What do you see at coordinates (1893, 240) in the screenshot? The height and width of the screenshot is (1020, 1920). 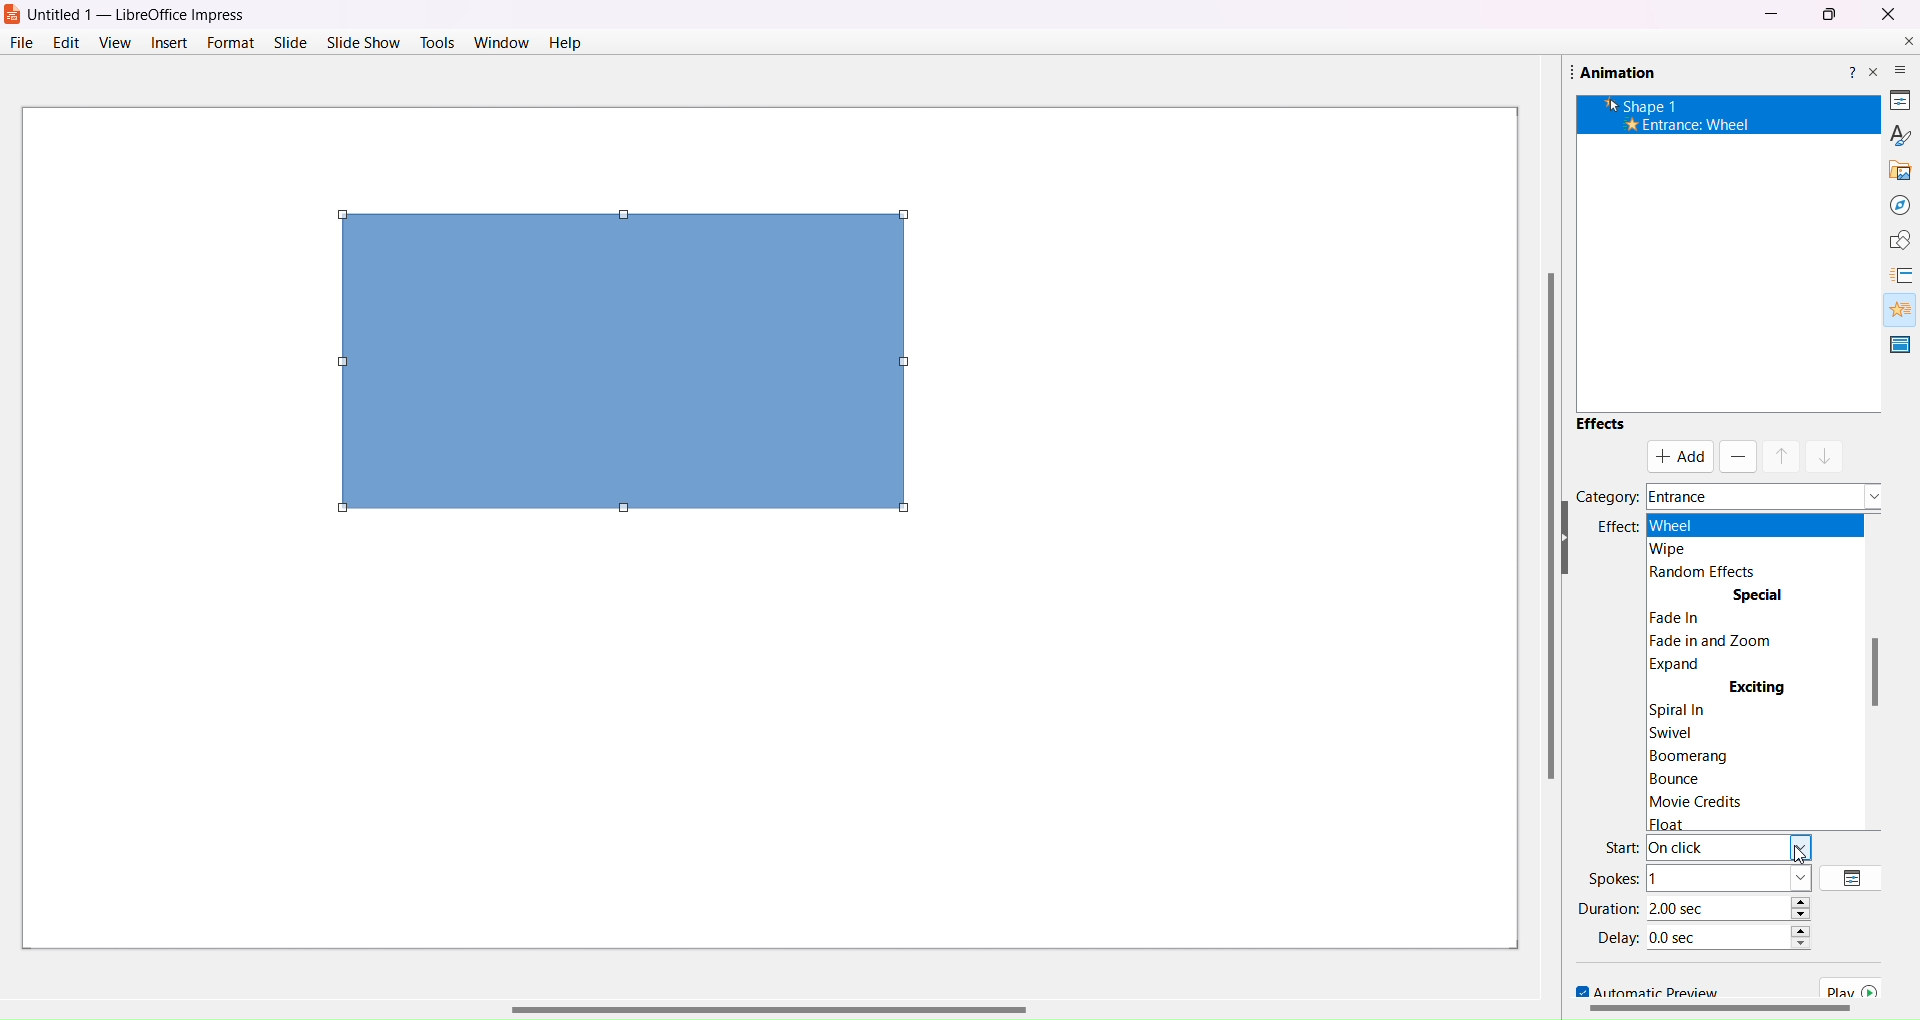 I see `Shapes` at bounding box center [1893, 240].